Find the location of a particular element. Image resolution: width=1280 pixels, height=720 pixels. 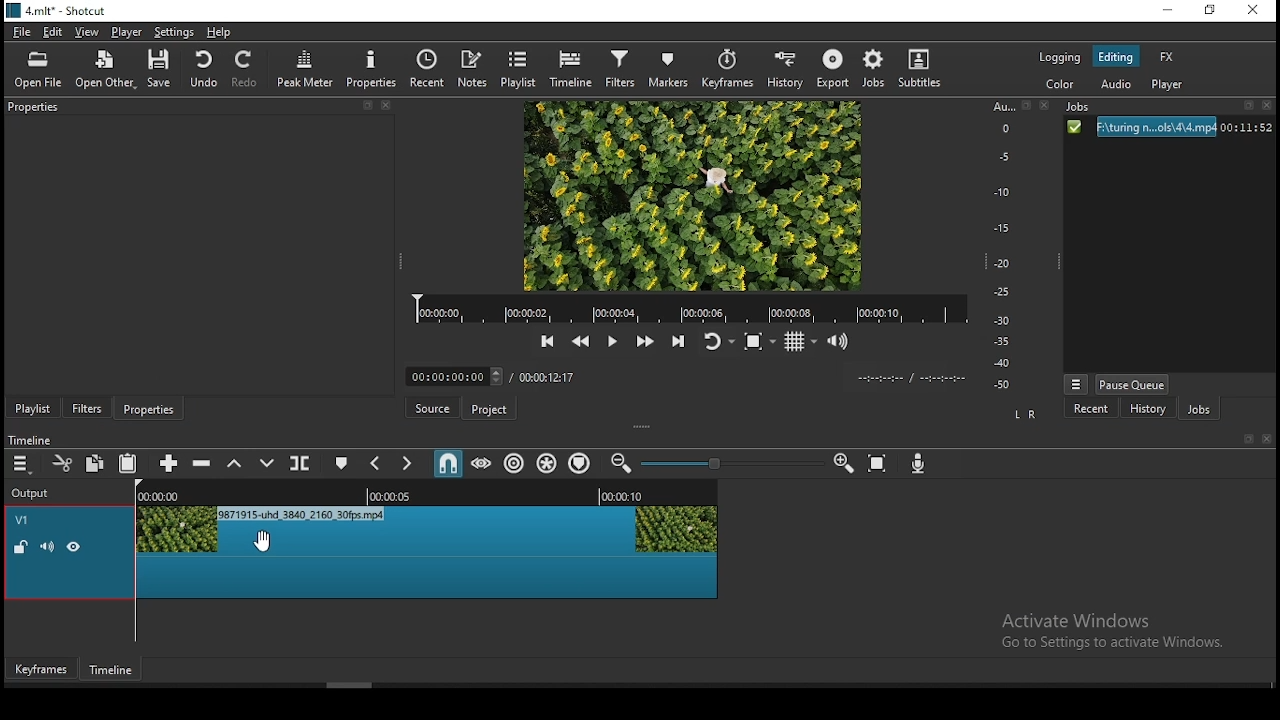

file is located at coordinates (23, 33).